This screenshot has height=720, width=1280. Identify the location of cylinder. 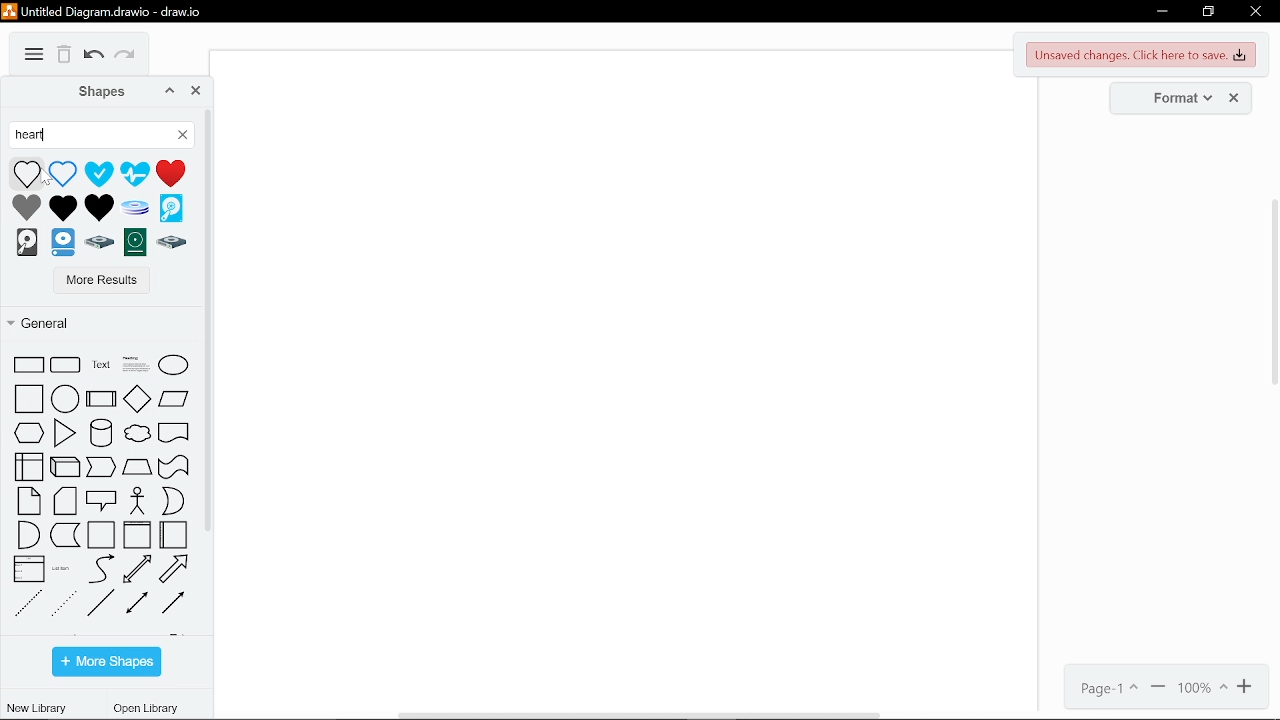
(99, 430).